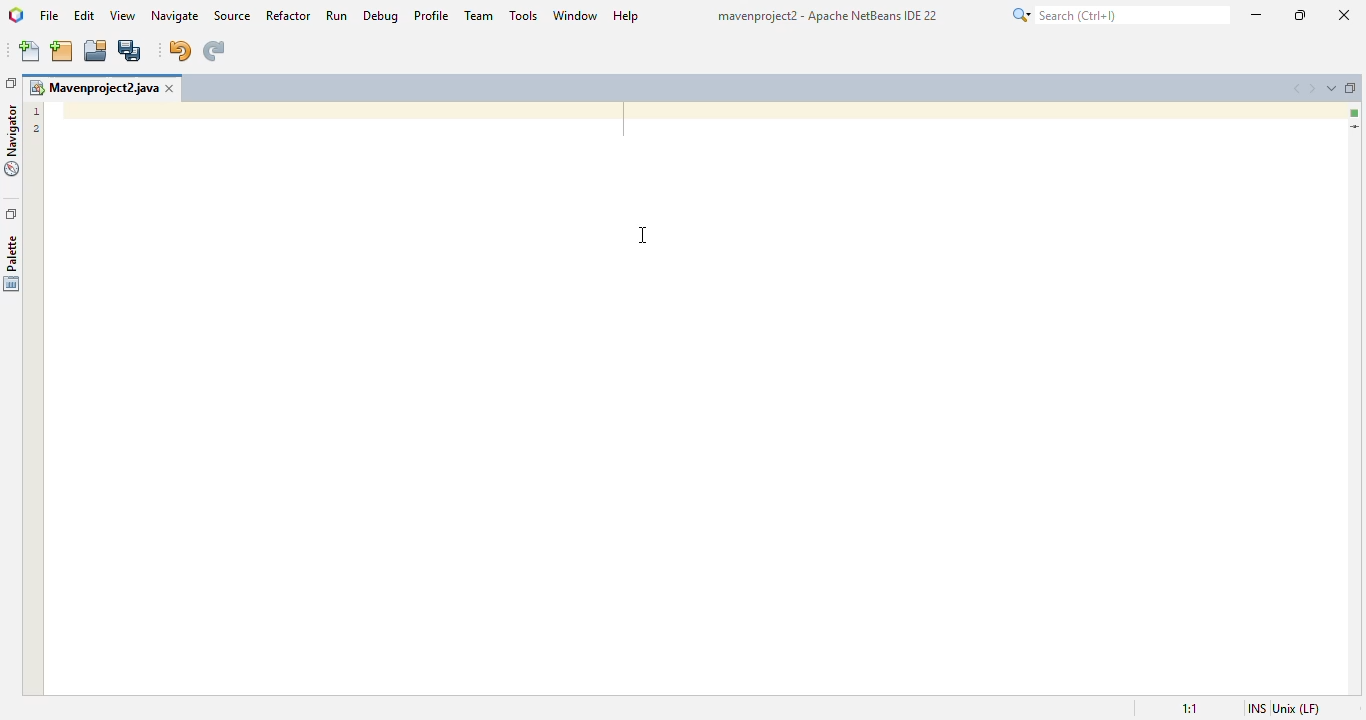 This screenshot has width=1366, height=720. Describe the element at coordinates (828, 15) in the screenshot. I see `title` at that location.